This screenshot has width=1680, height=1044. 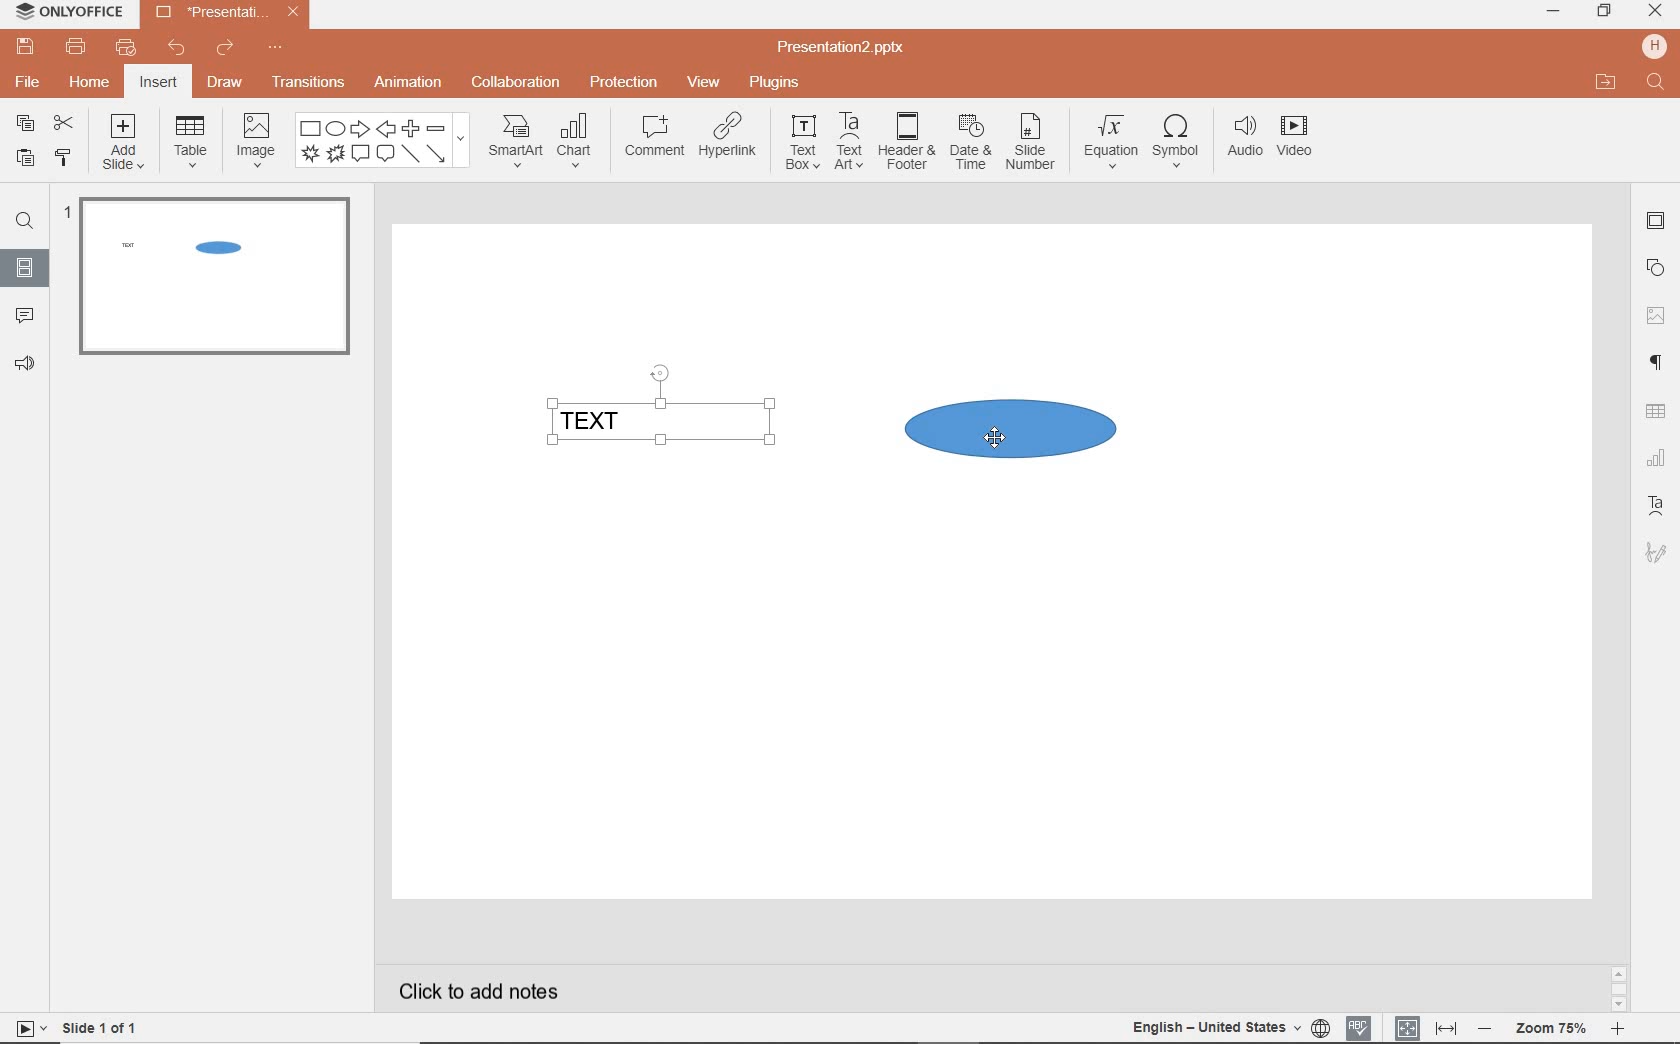 What do you see at coordinates (170, 49) in the screenshot?
I see `undo` at bounding box center [170, 49].